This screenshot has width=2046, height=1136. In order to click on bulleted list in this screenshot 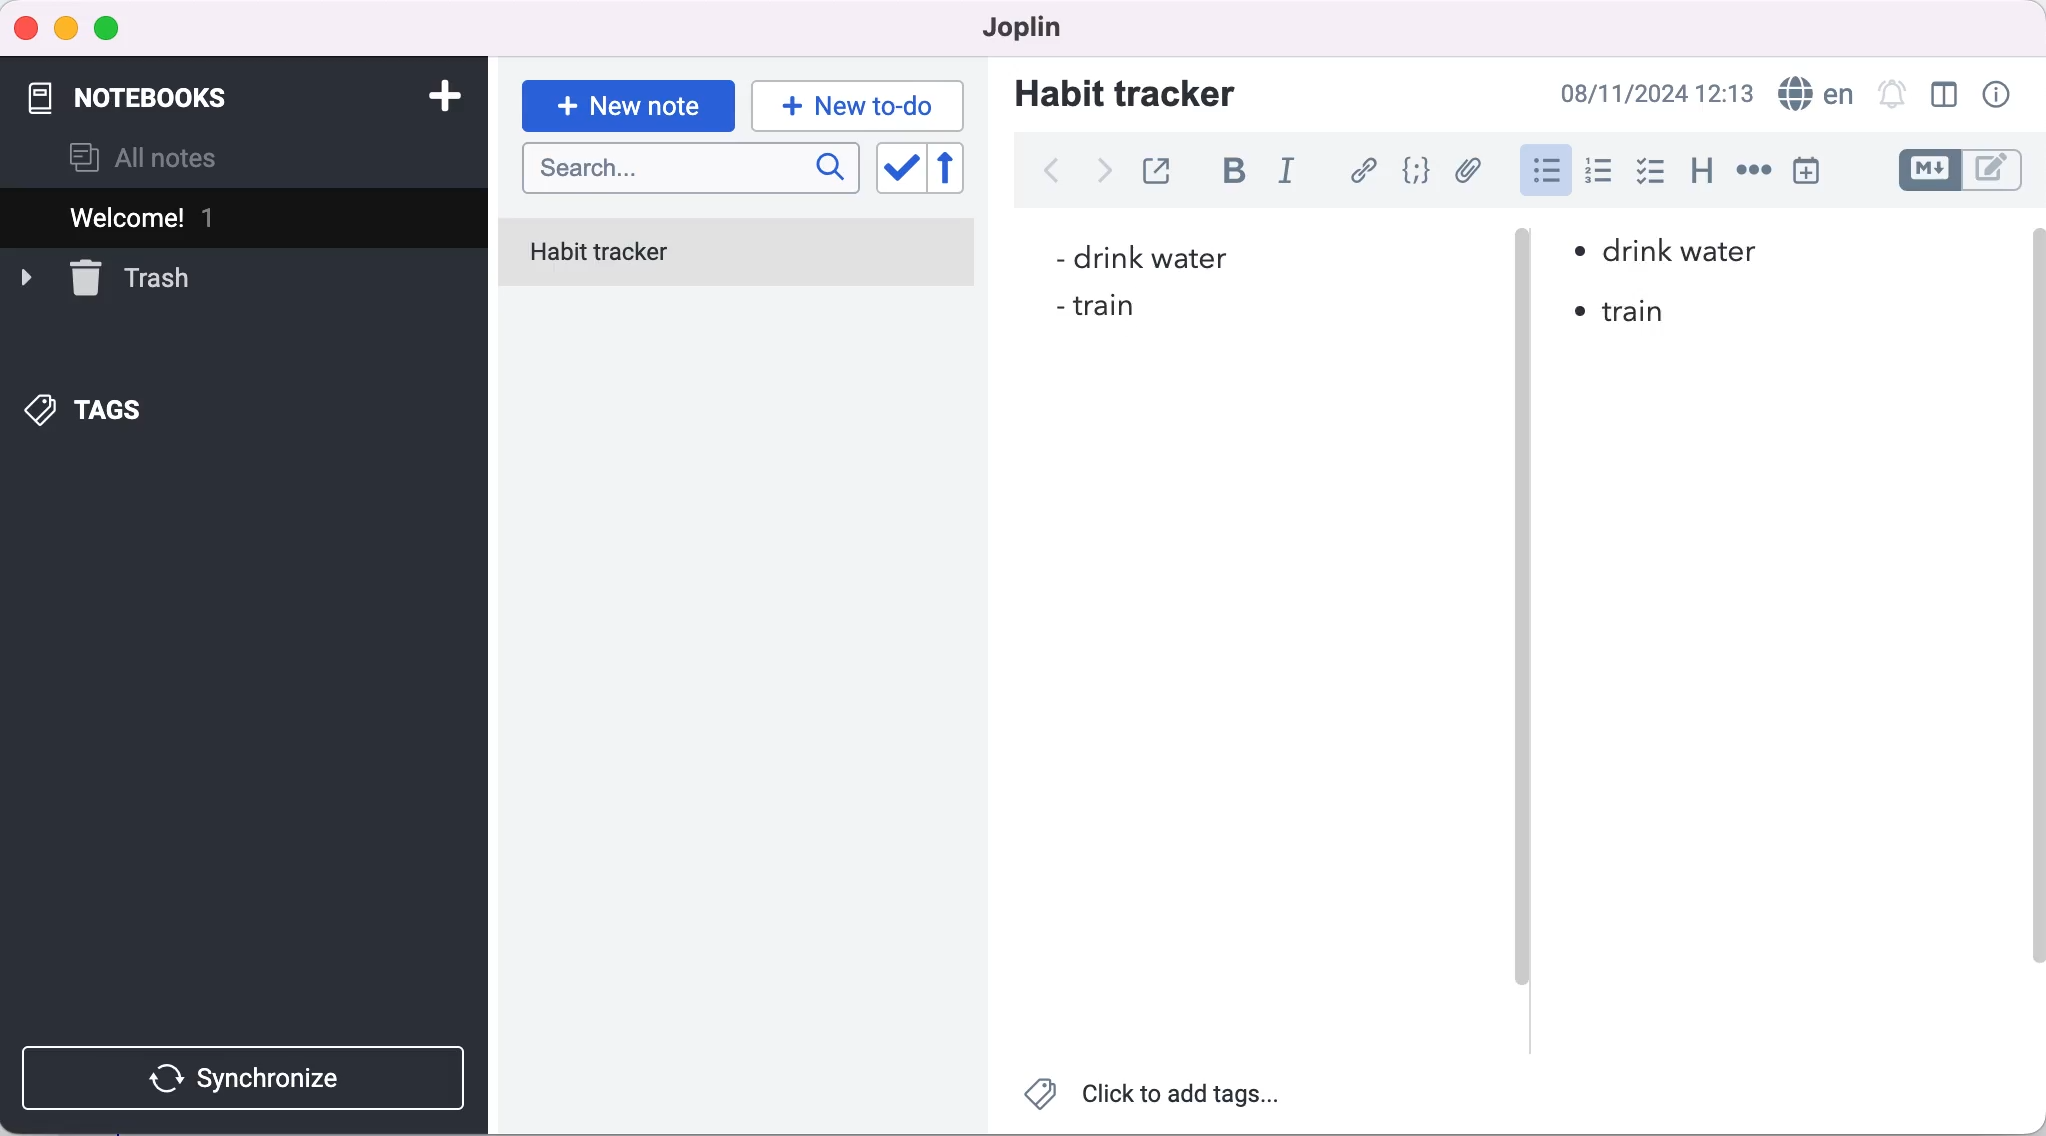, I will do `click(1543, 173)`.